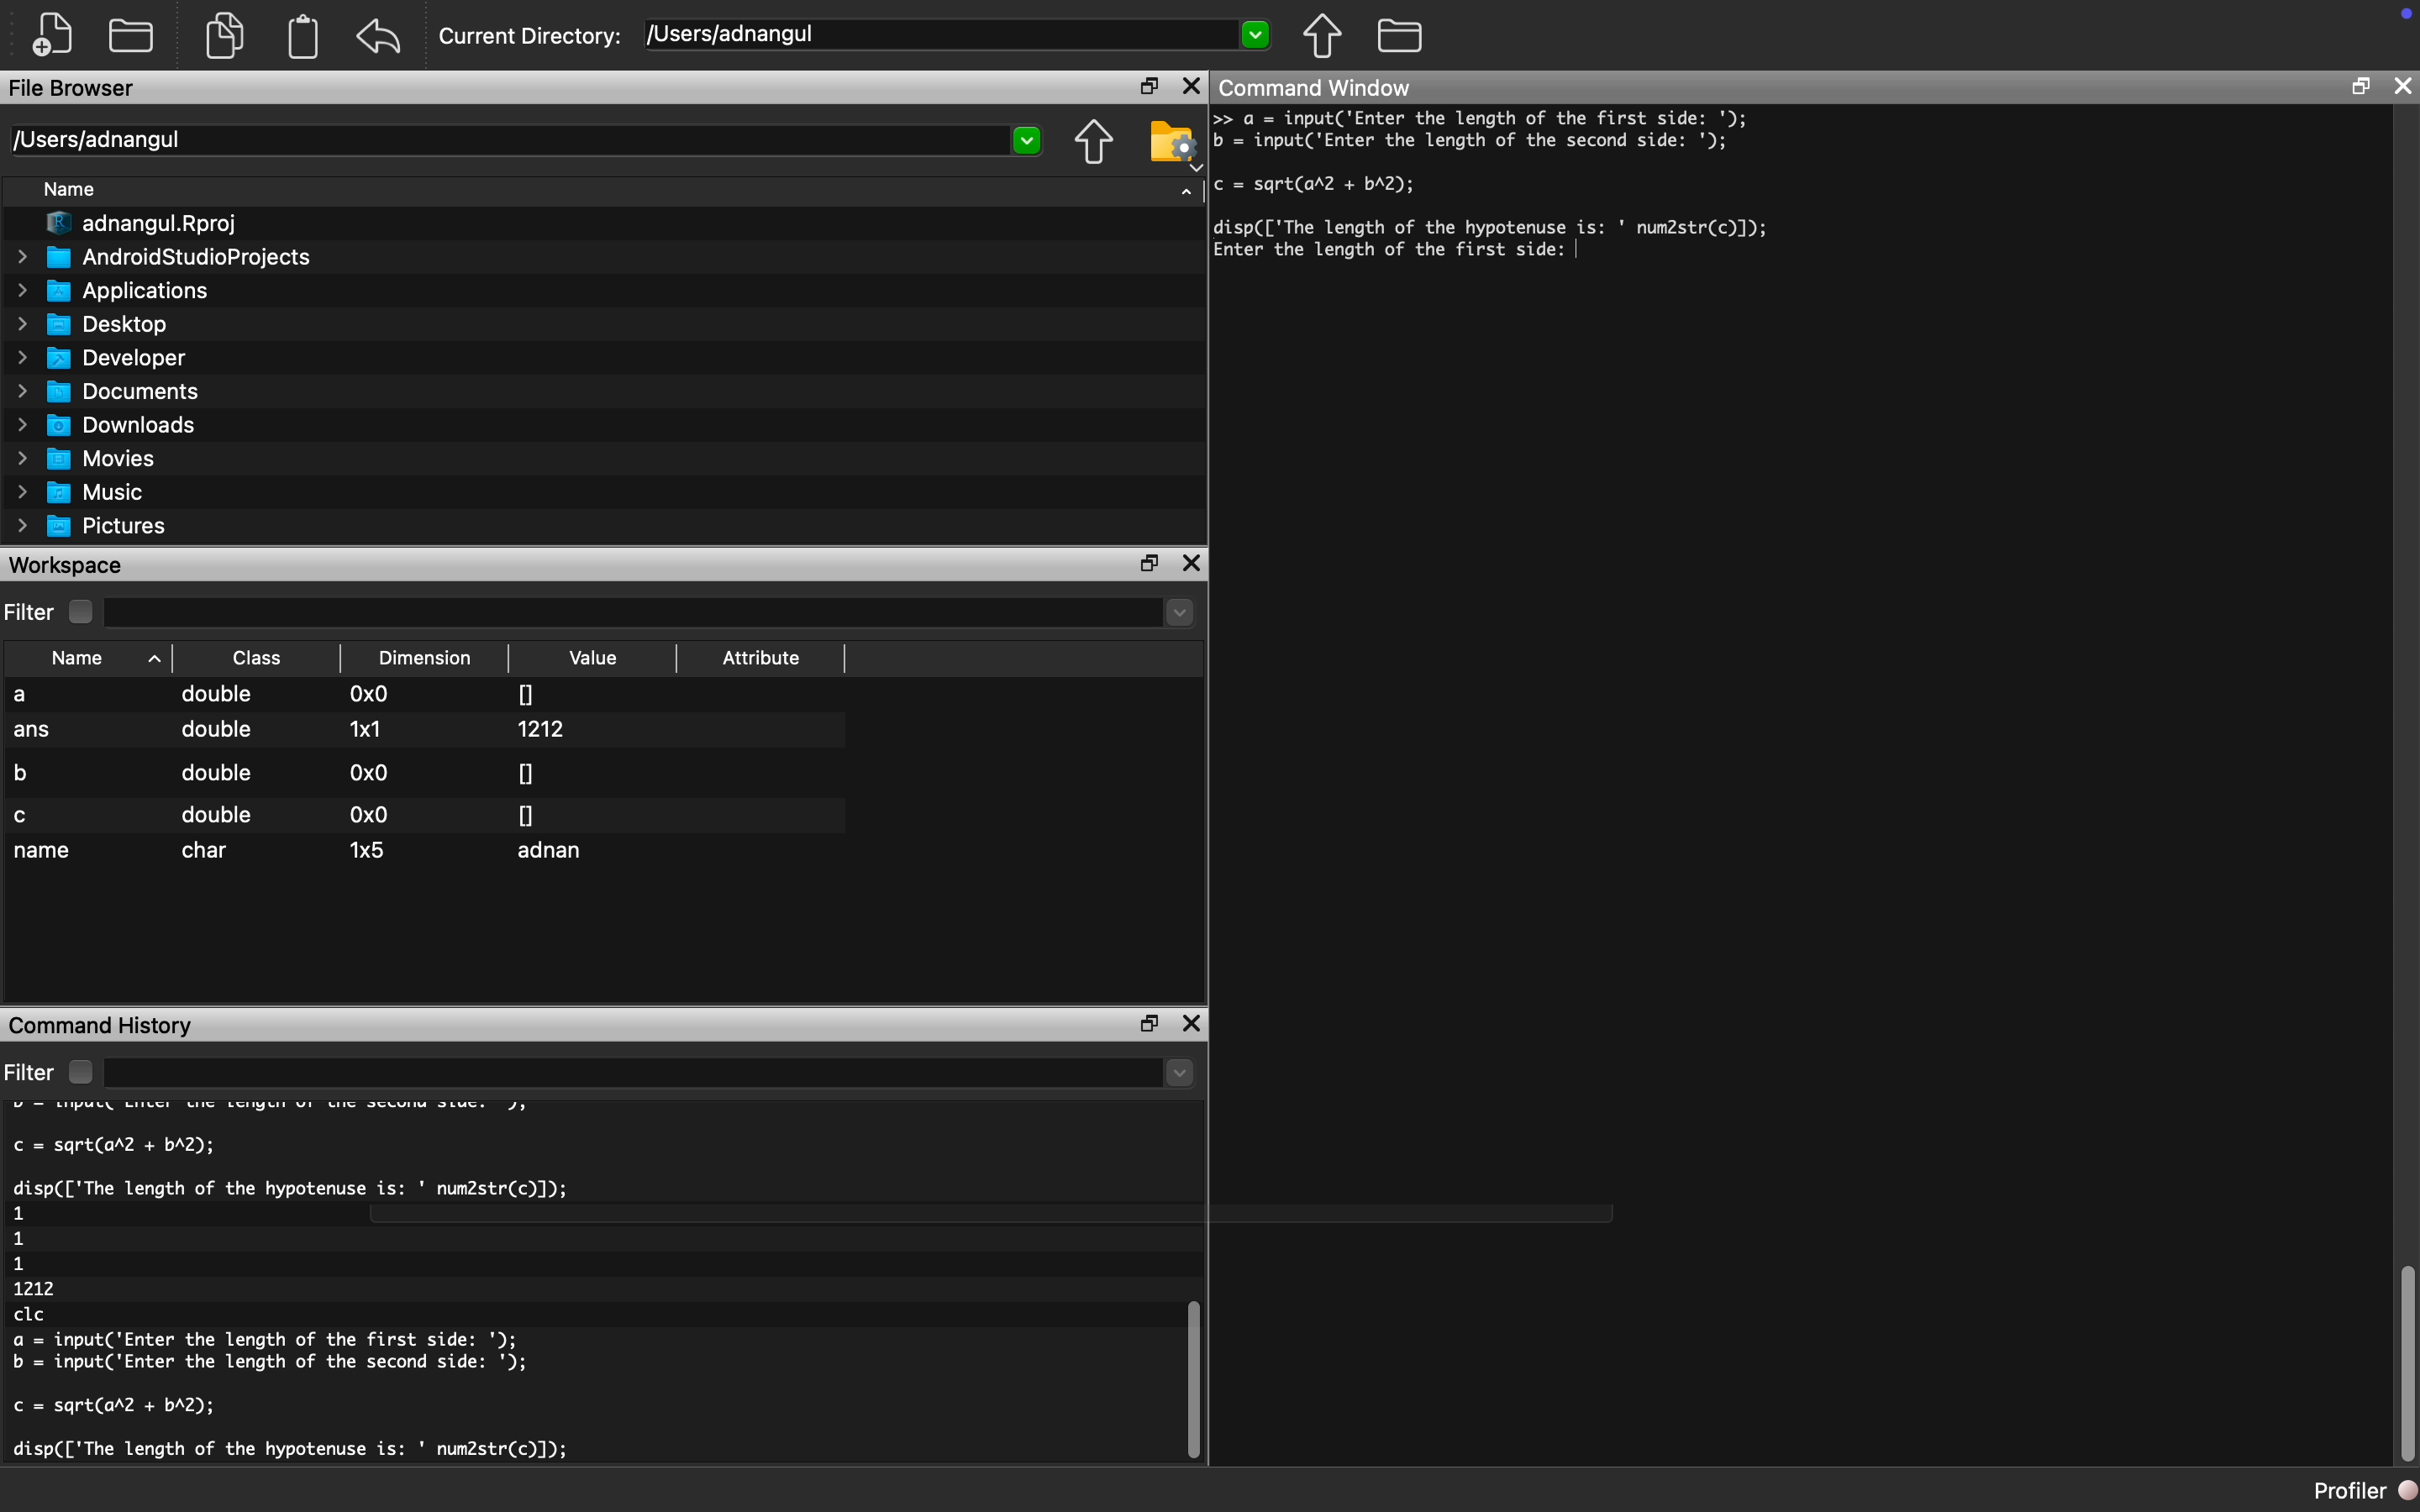 This screenshot has height=1512, width=2420. I want to click on Current Directory:, so click(532, 39).